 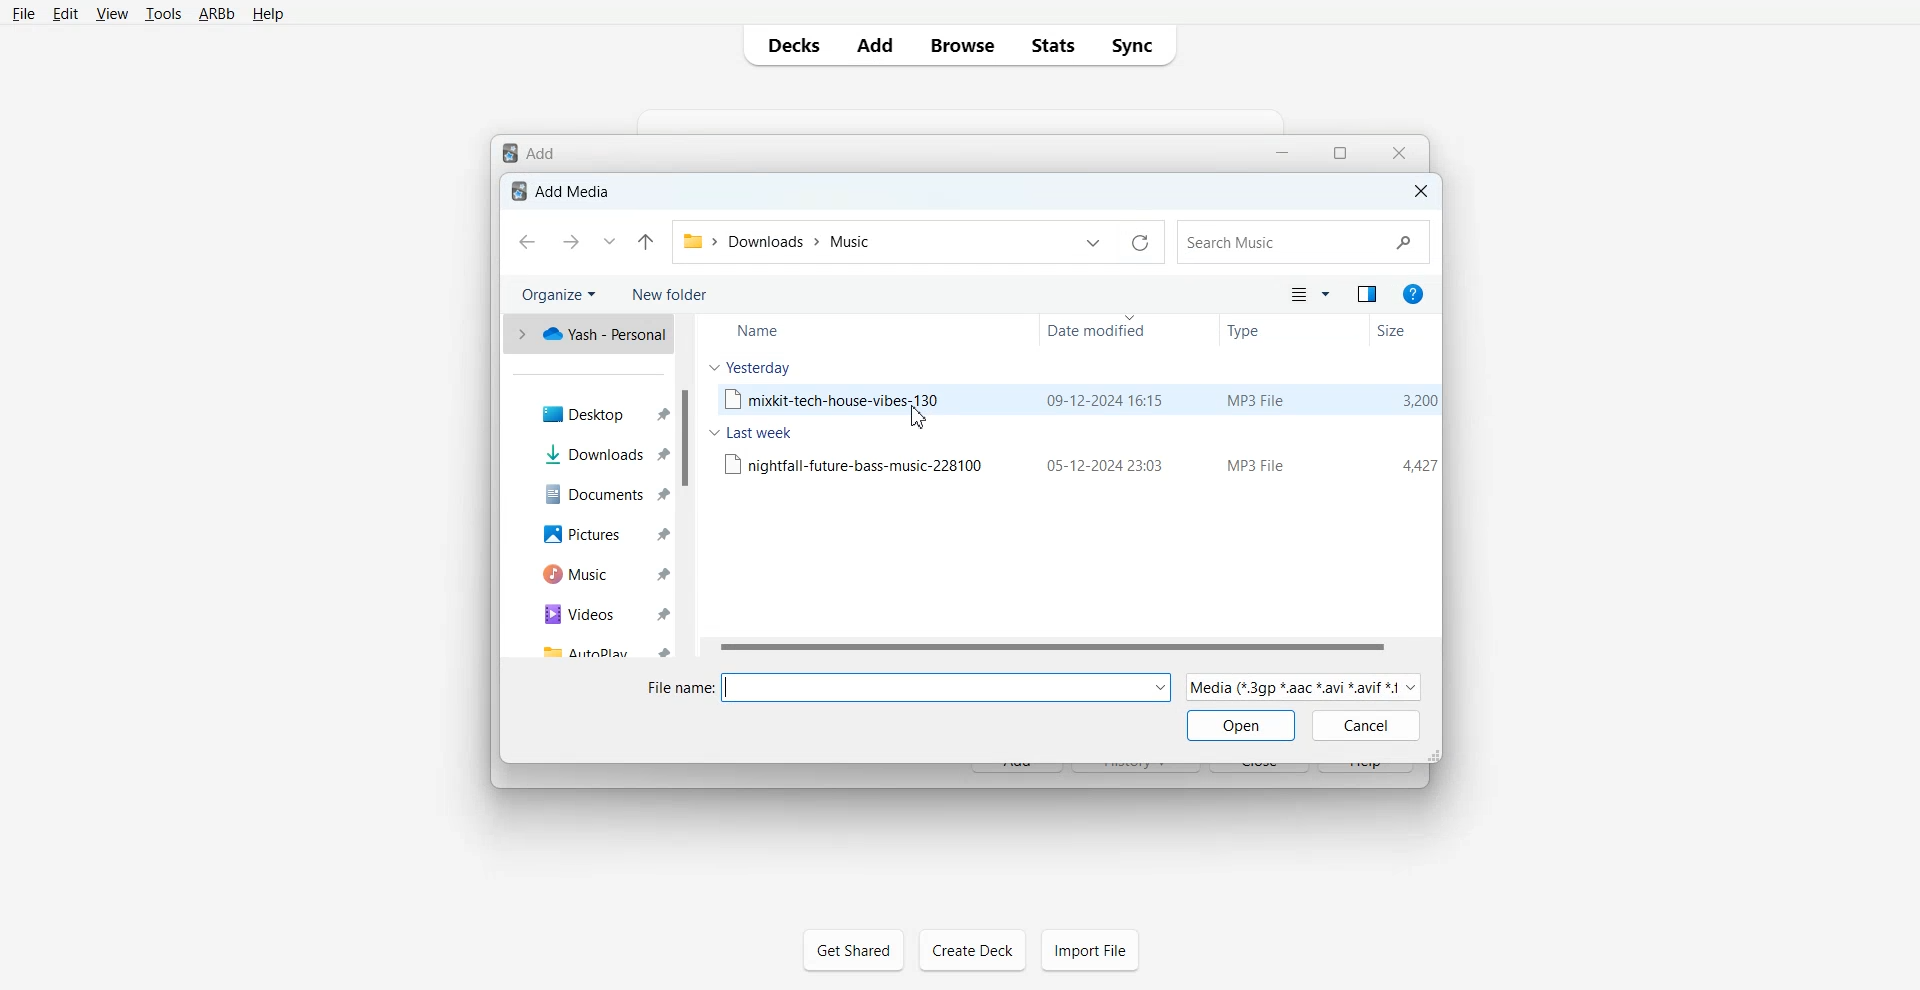 What do you see at coordinates (267, 13) in the screenshot?
I see `Help` at bounding box center [267, 13].